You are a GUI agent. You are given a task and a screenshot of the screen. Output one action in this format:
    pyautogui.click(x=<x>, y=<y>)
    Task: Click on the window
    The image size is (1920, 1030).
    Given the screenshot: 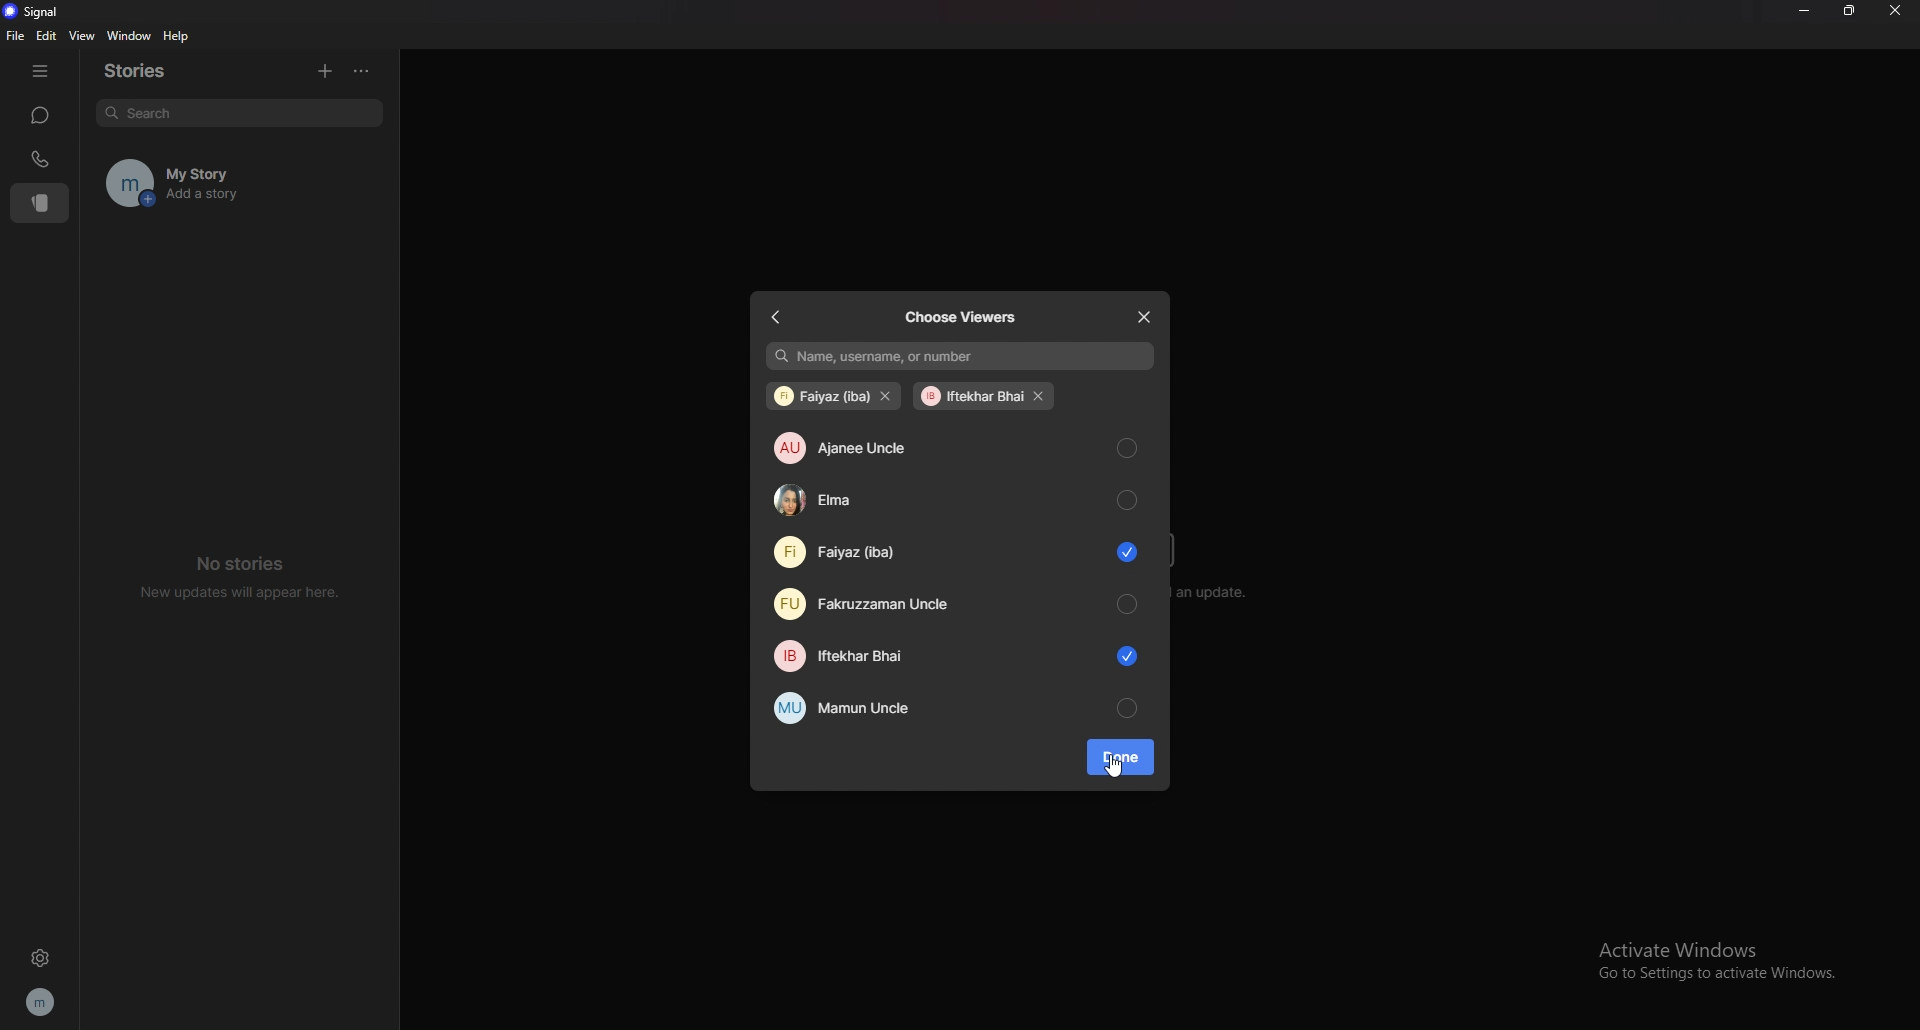 What is the action you would take?
    pyautogui.click(x=129, y=35)
    